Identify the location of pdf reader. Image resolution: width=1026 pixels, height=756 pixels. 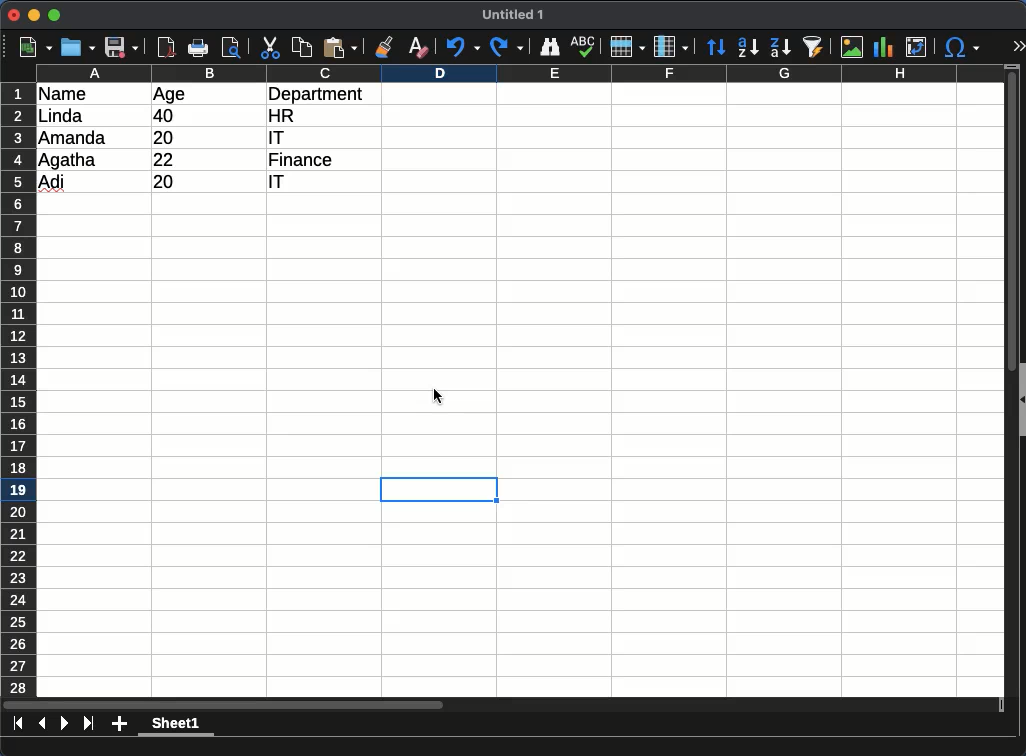
(166, 49).